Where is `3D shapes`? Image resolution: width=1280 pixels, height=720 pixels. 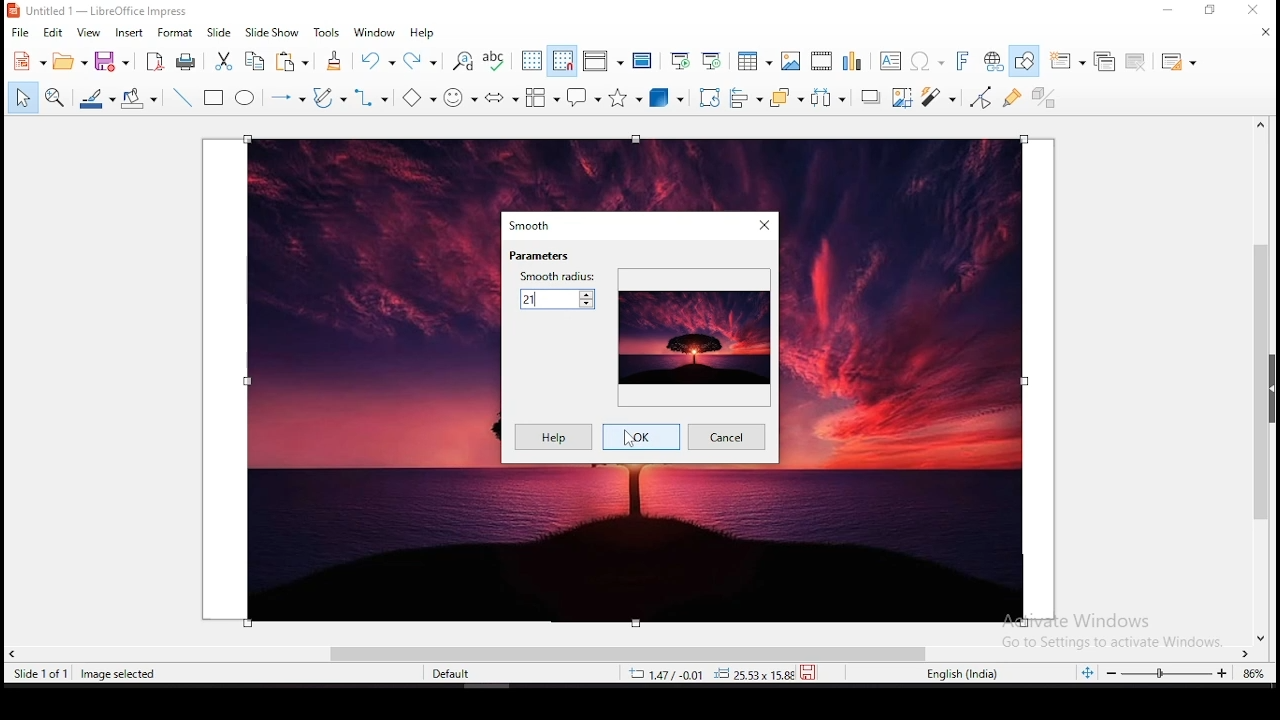 3D shapes is located at coordinates (667, 100).